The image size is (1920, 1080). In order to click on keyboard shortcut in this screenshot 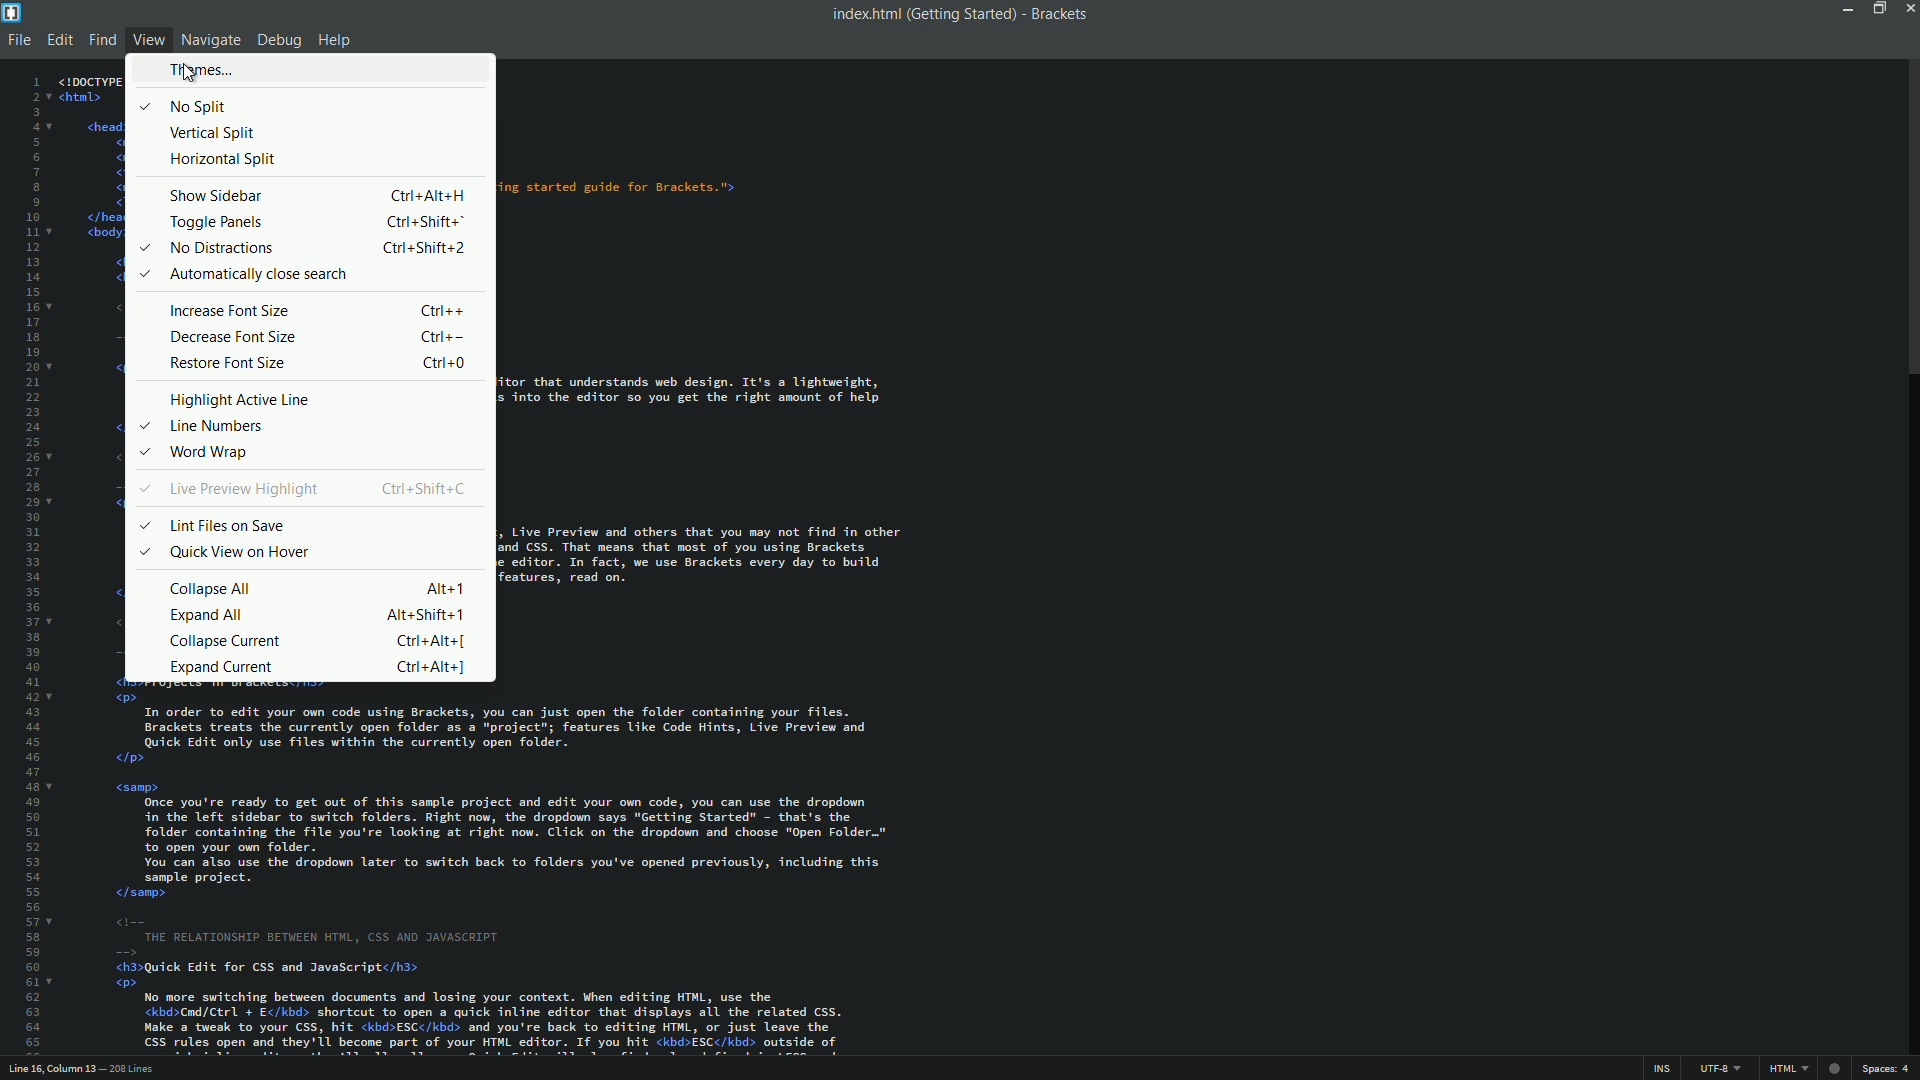, I will do `click(443, 589)`.